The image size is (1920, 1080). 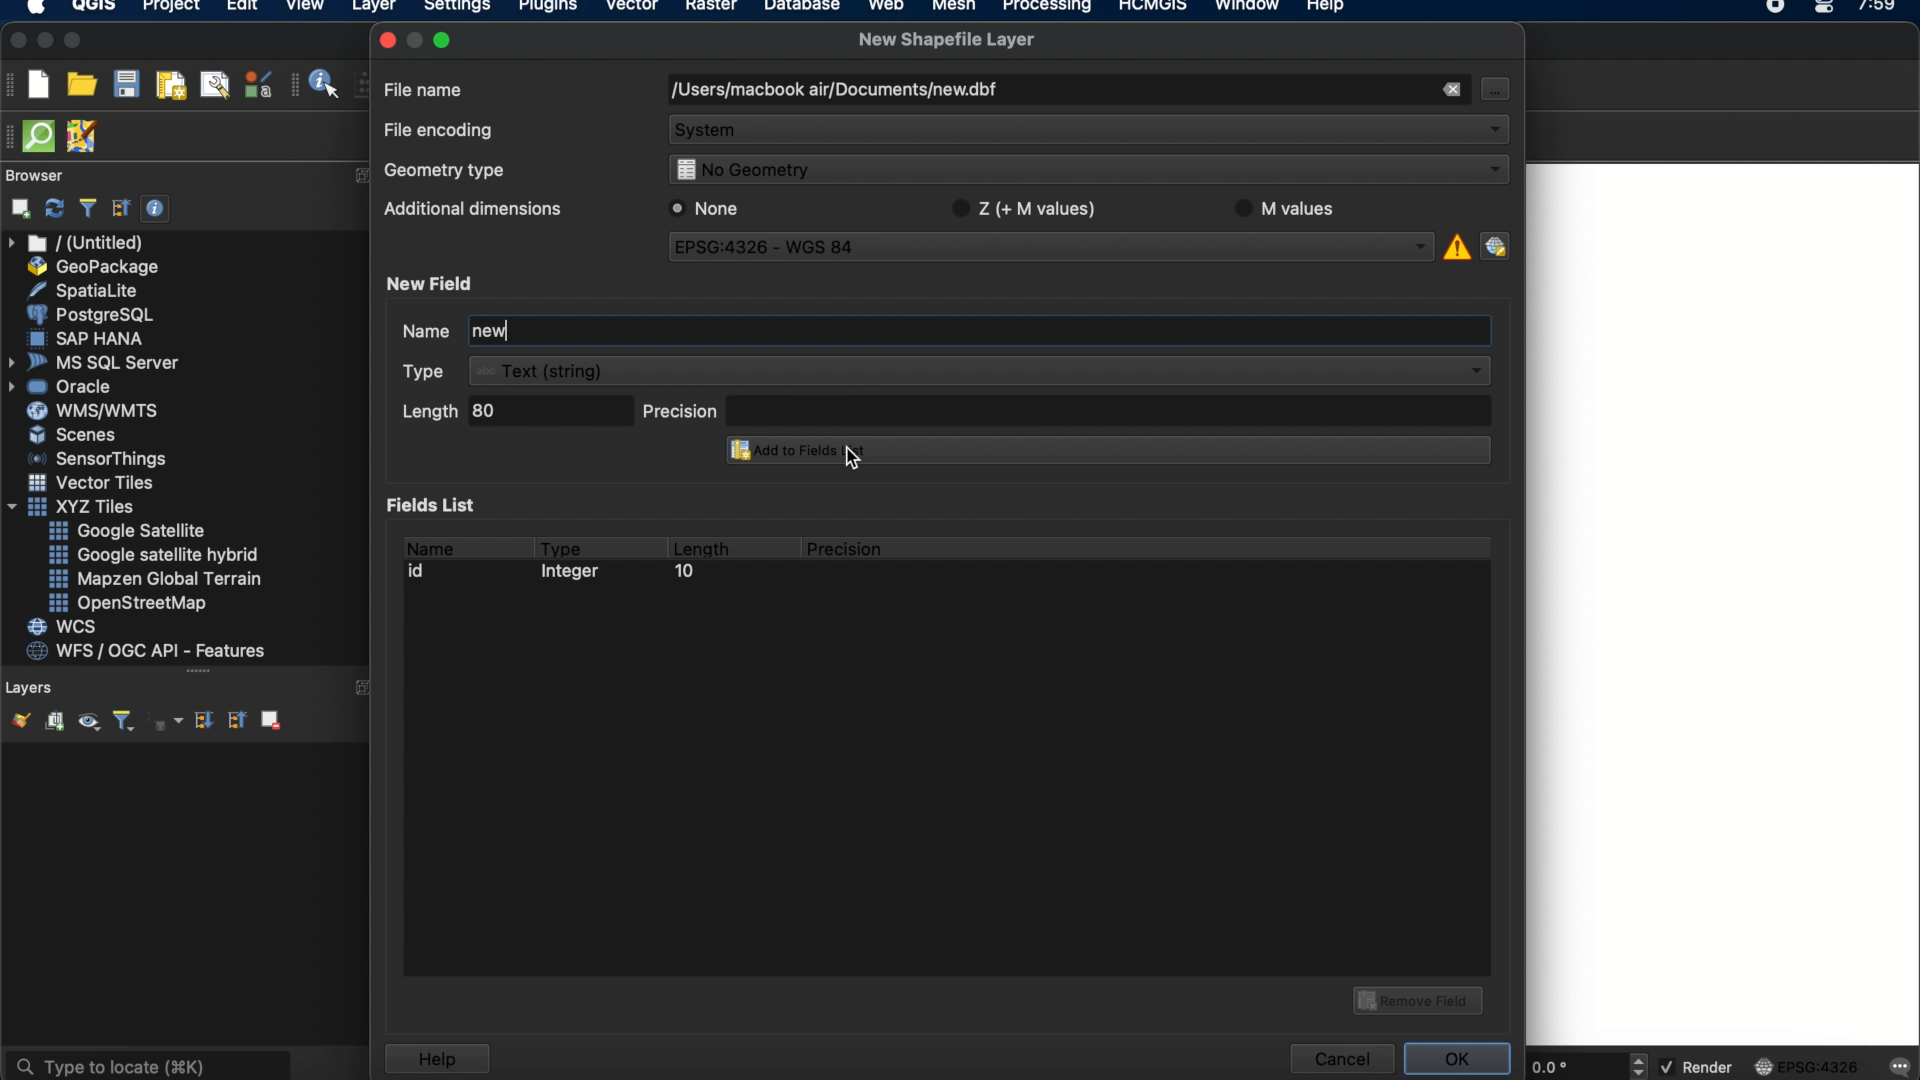 What do you see at coordinates (201, 721) in the screenshot?
I see `expand all` at bounding box center [201, 721].